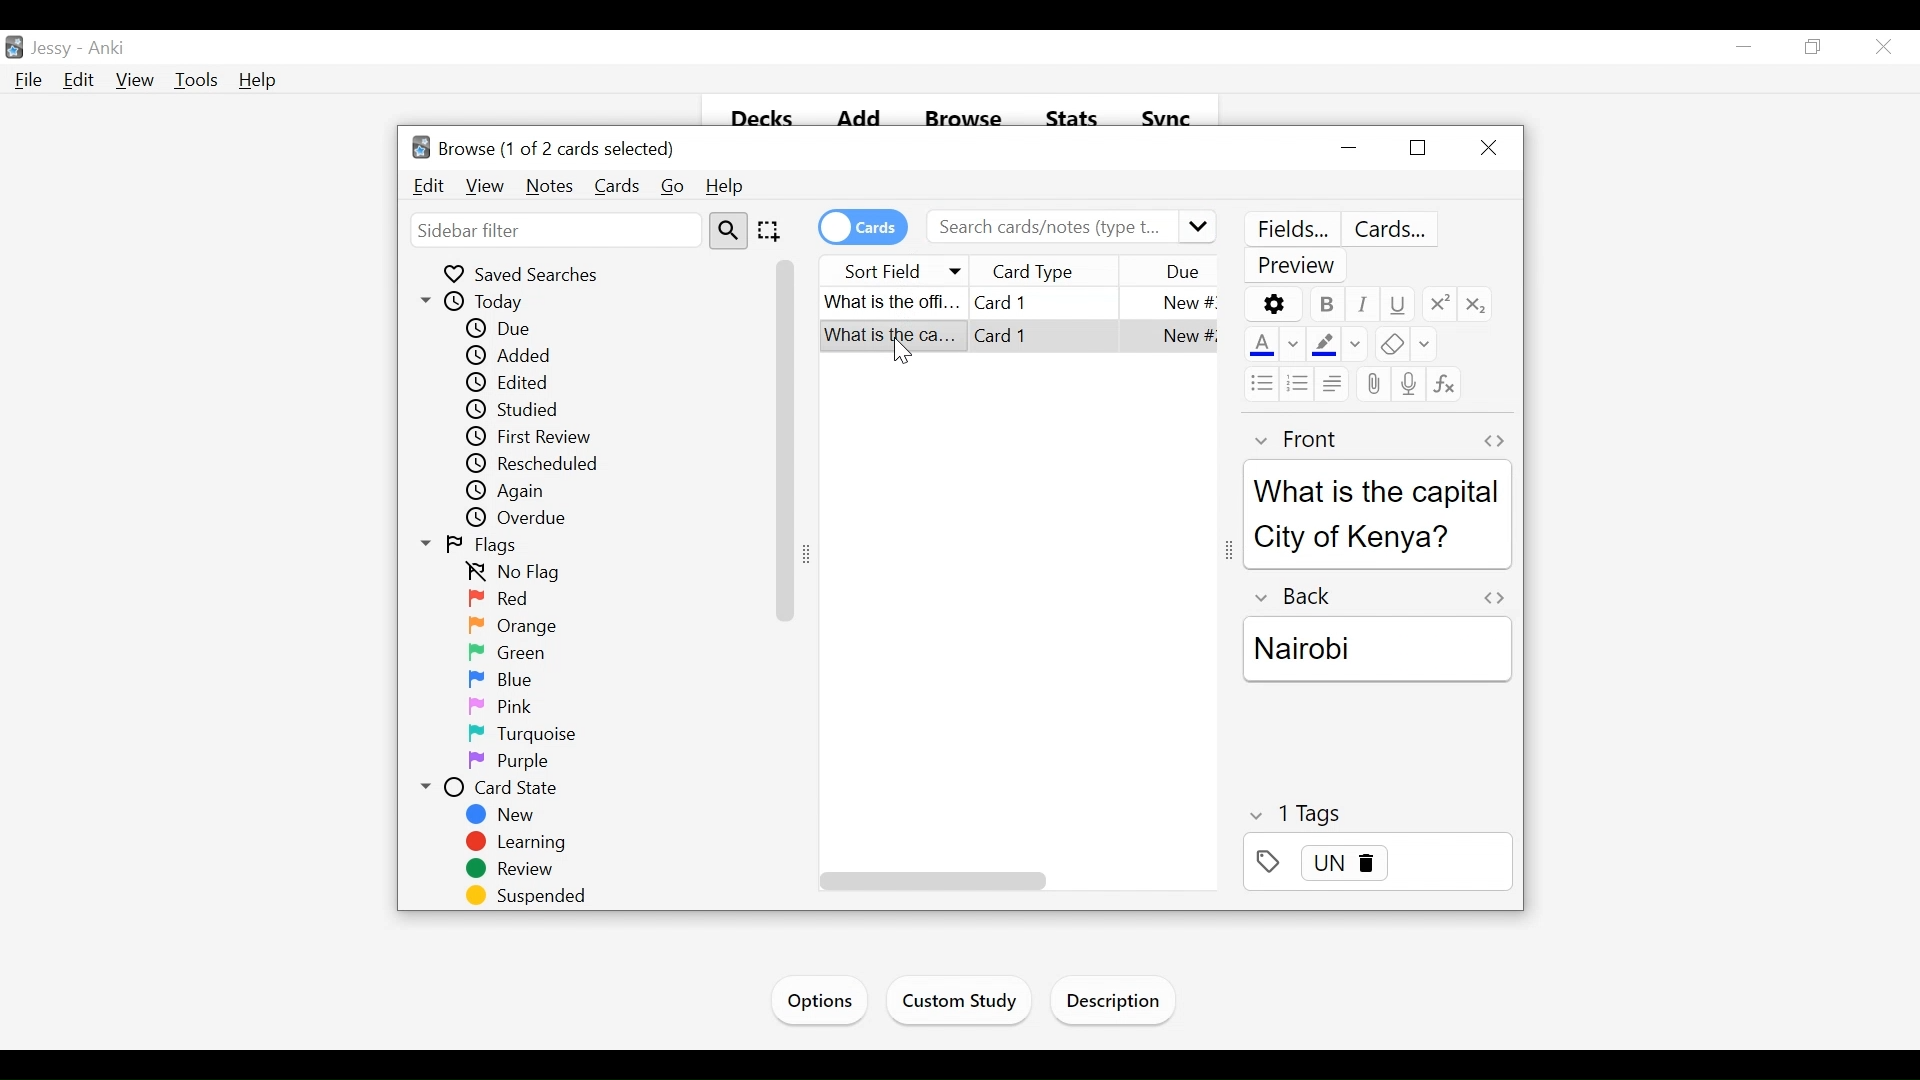 The image size is (1920, 1080). What do you see at coordinates (1381, 696) in the screenshot?
I see `Back Field` at bounding box center [1381, 696].